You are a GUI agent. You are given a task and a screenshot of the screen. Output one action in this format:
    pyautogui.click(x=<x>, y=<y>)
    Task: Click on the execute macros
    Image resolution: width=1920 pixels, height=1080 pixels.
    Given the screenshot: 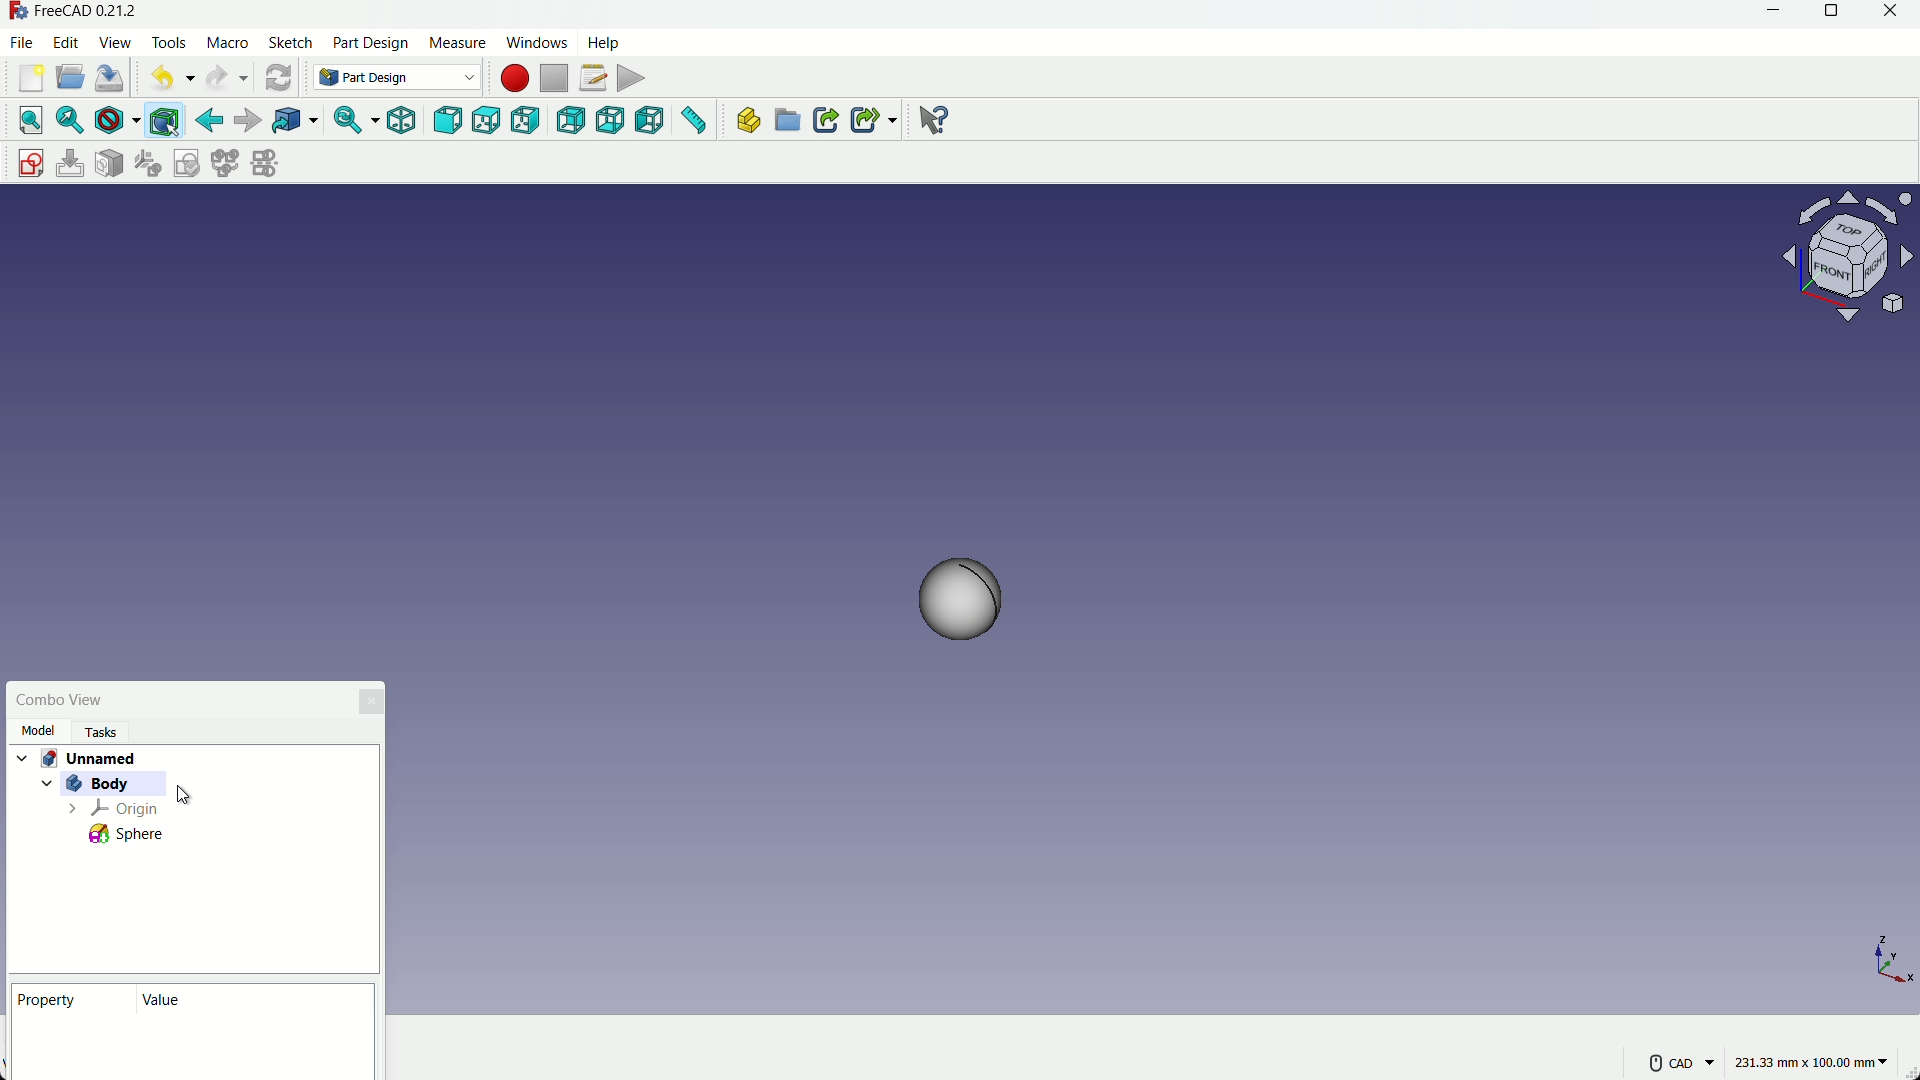 What is the action you would take?
    pyautogui.click(x=632, y=78)
    